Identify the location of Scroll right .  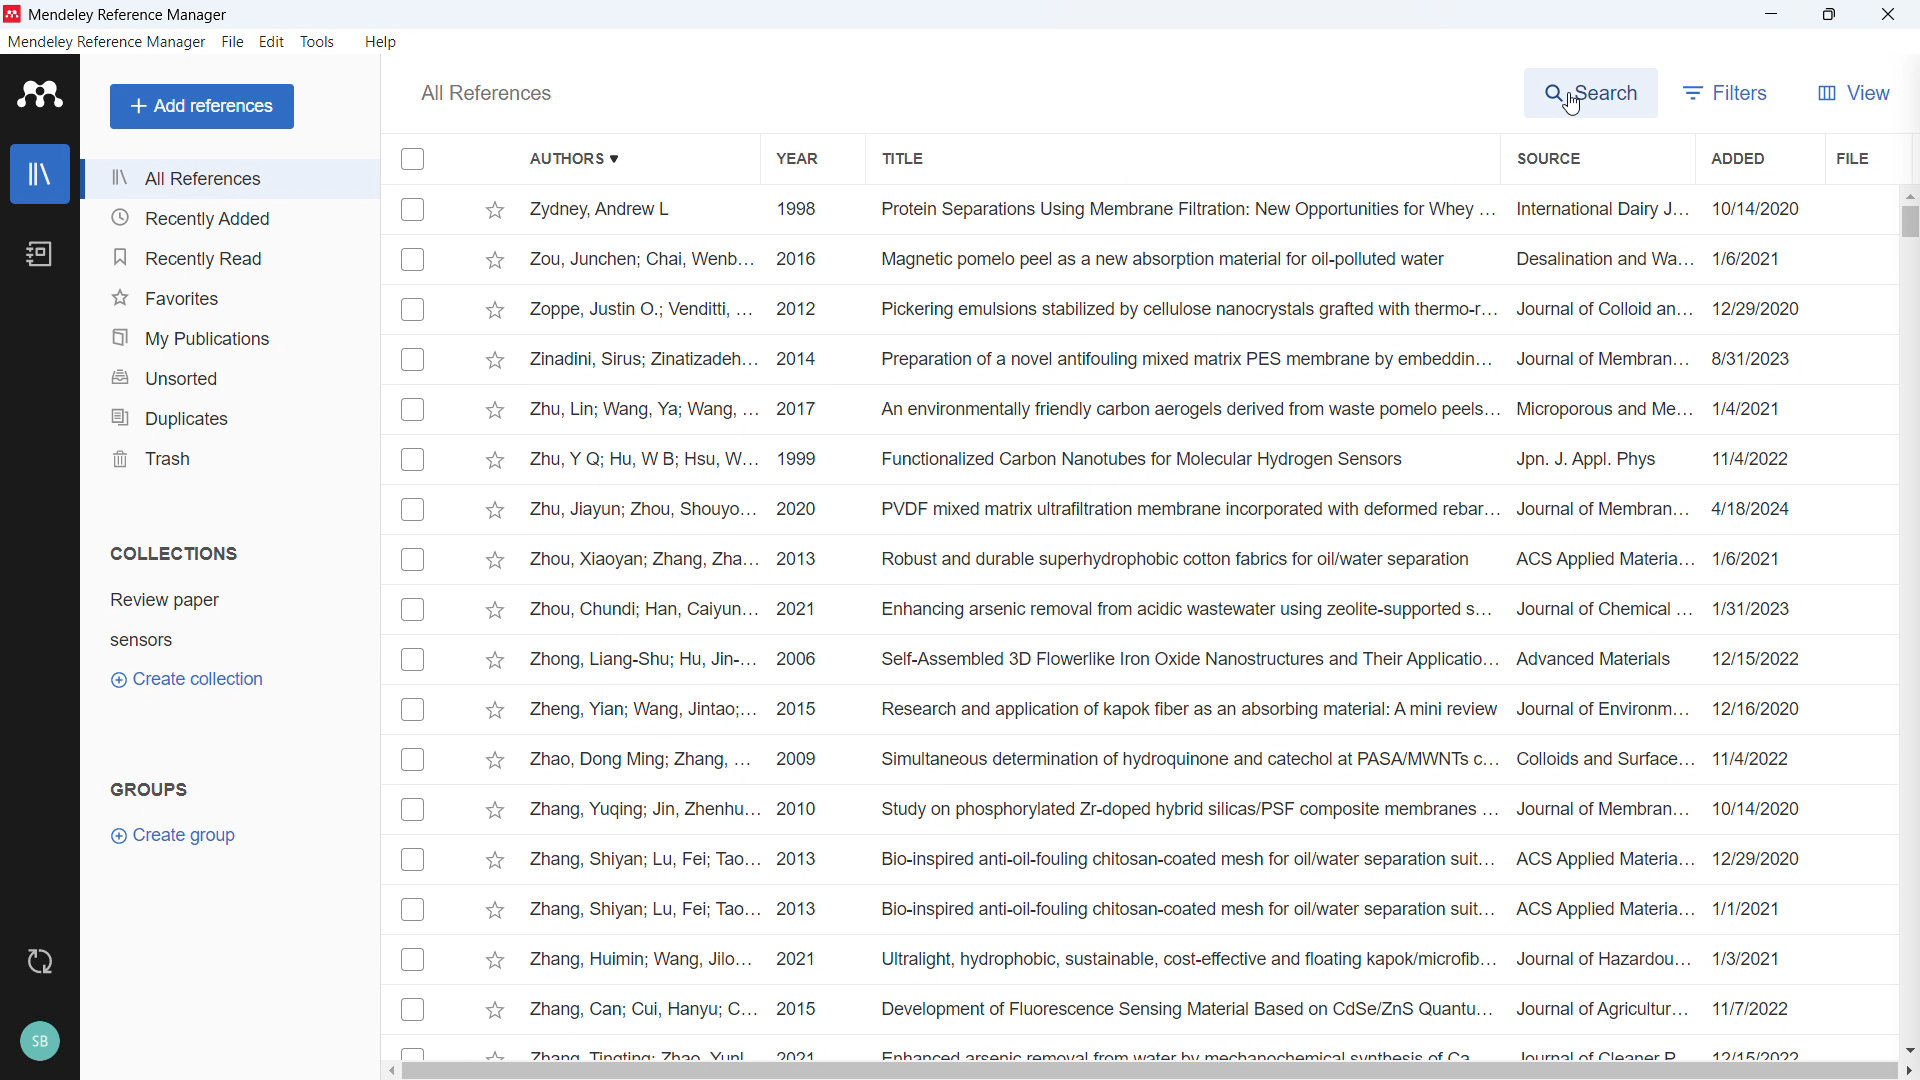
(1908, 1072).